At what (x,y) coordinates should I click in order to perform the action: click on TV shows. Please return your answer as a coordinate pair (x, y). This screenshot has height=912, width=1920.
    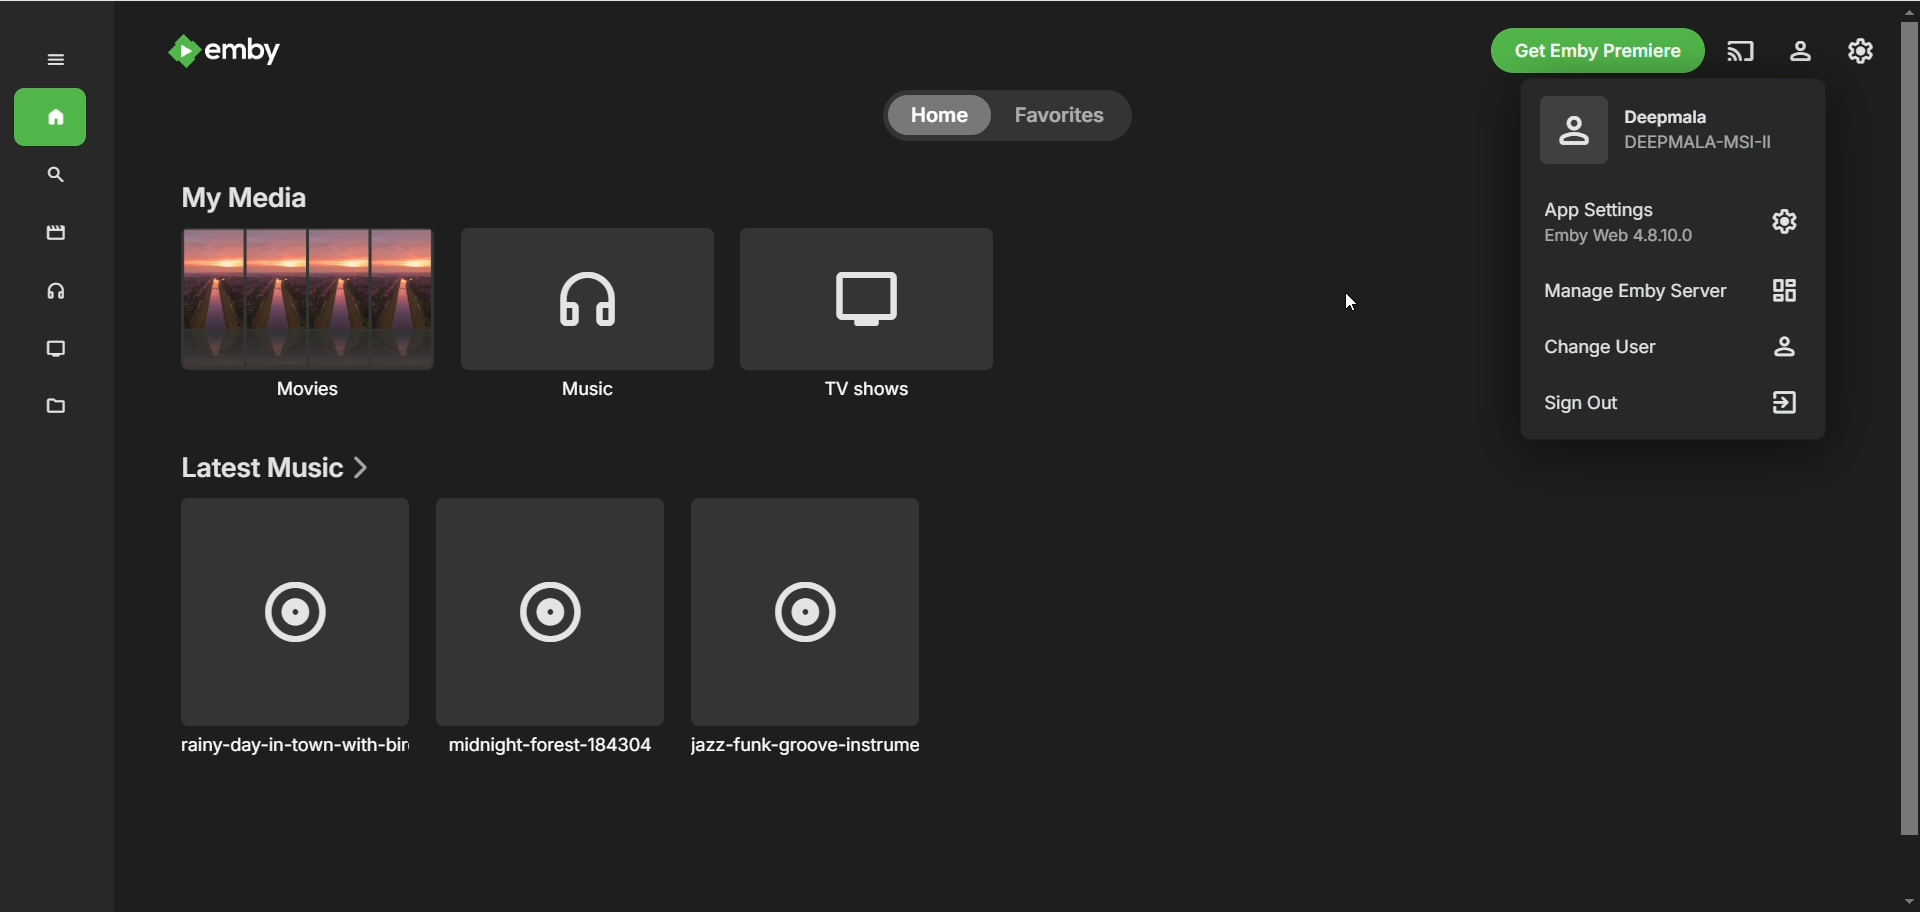
    Looking at the image, I should click on (871, 296).